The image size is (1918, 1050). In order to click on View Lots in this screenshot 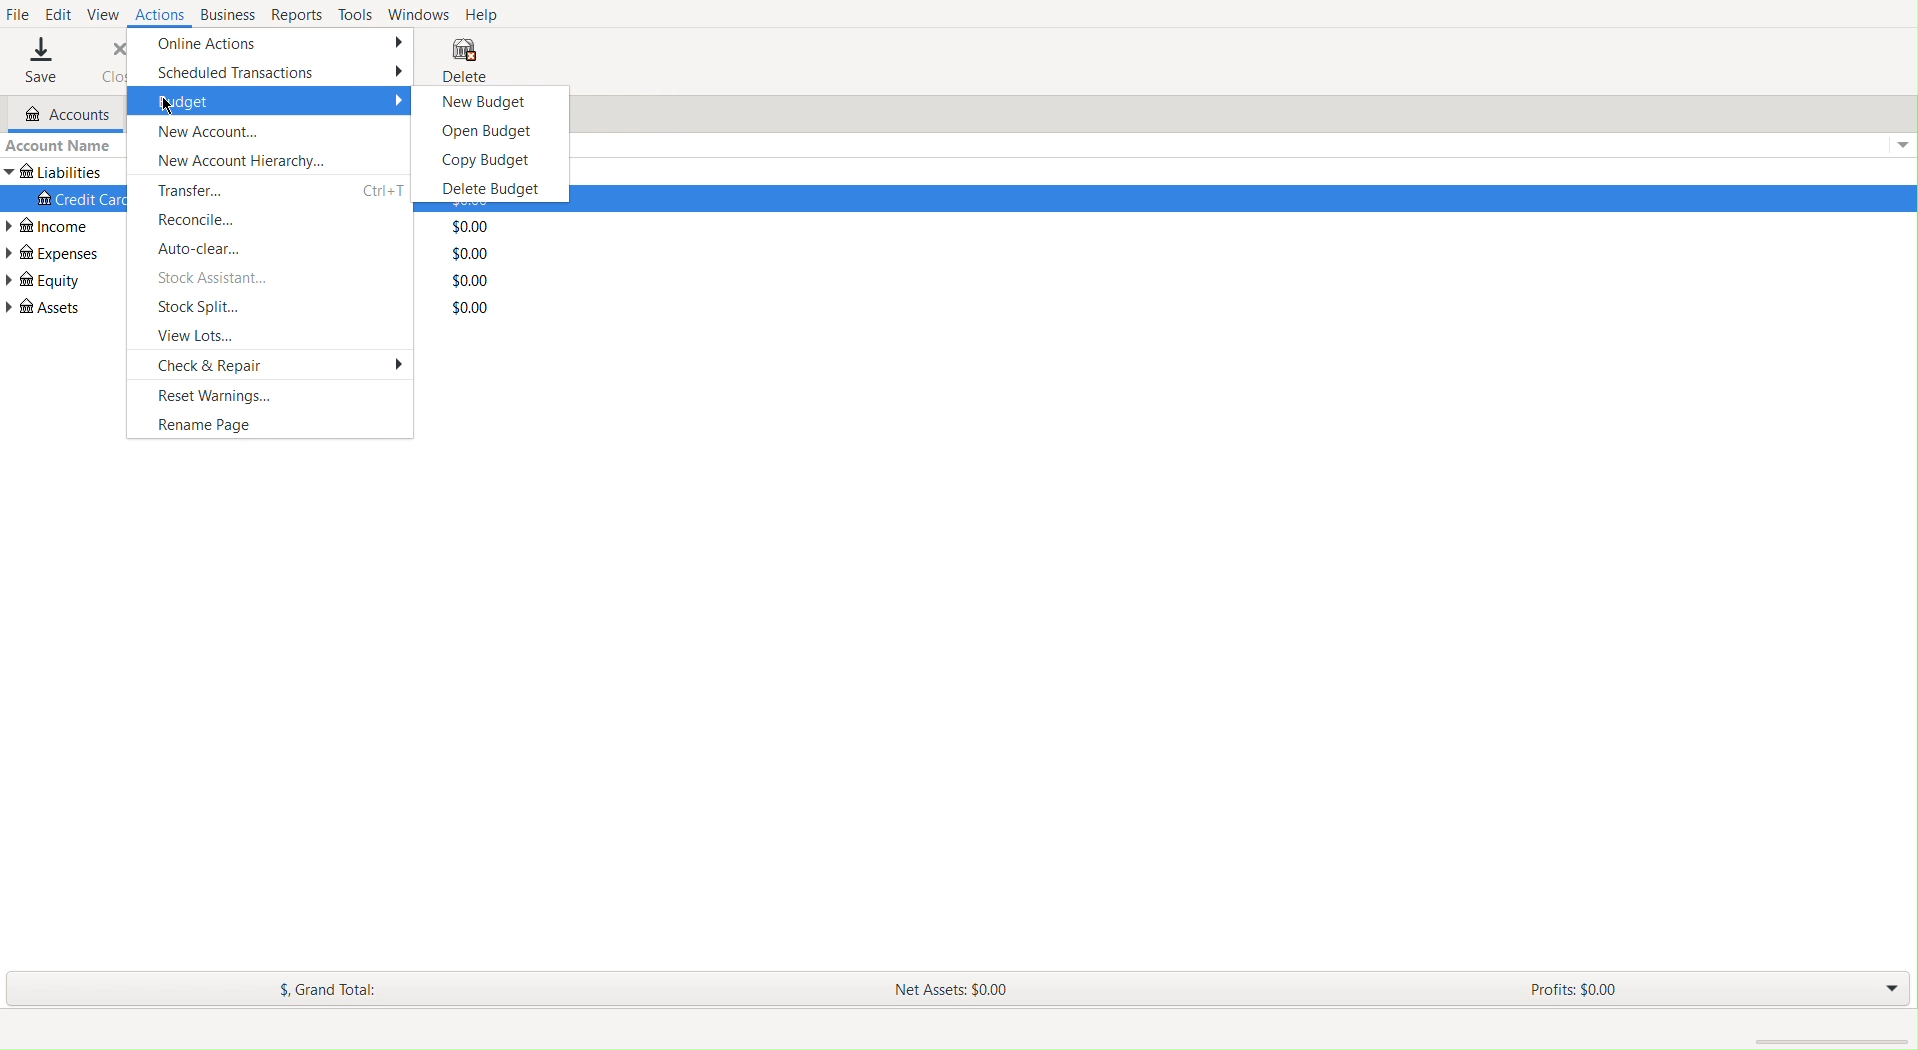, I will do `click(201, 336)`.